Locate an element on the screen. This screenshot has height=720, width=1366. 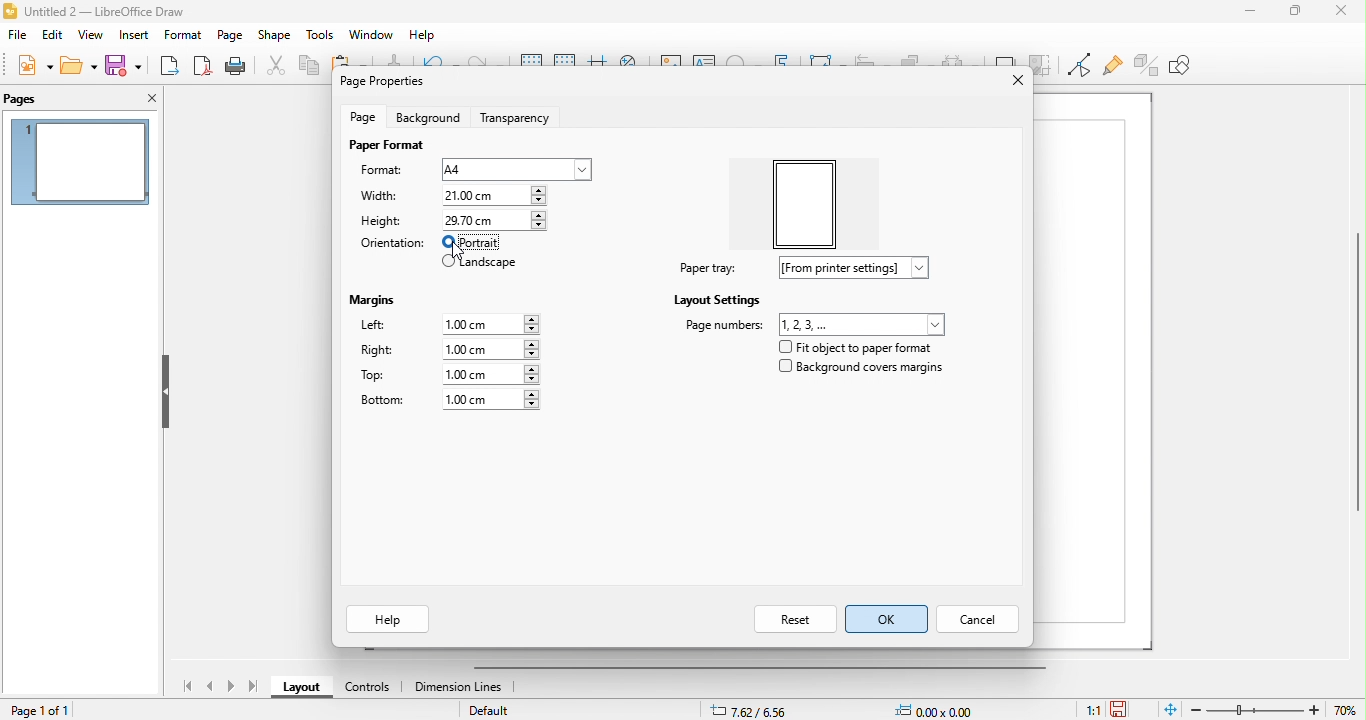
hide is located at coordinates (165, 392).